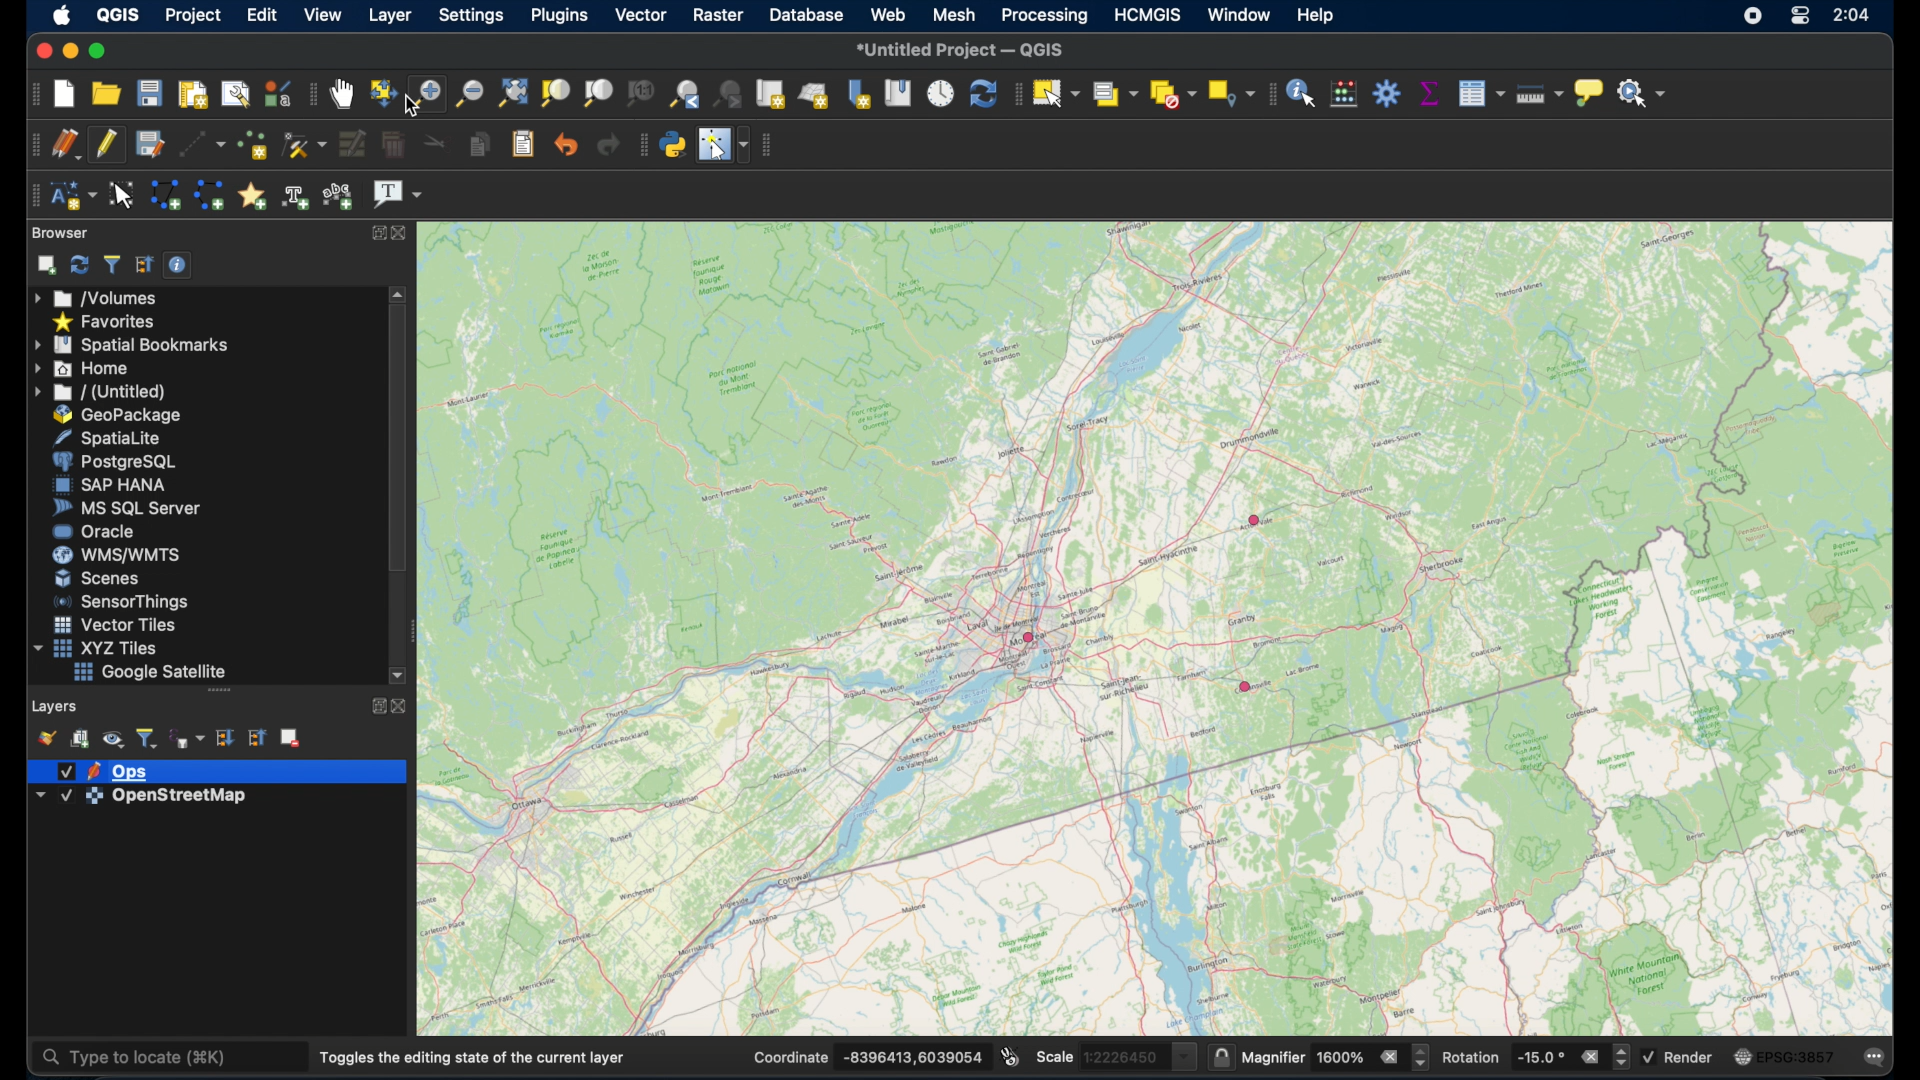 The height and width of the screenshot is (1080, 1920). I want to click on google satellite, so click(149, 672).